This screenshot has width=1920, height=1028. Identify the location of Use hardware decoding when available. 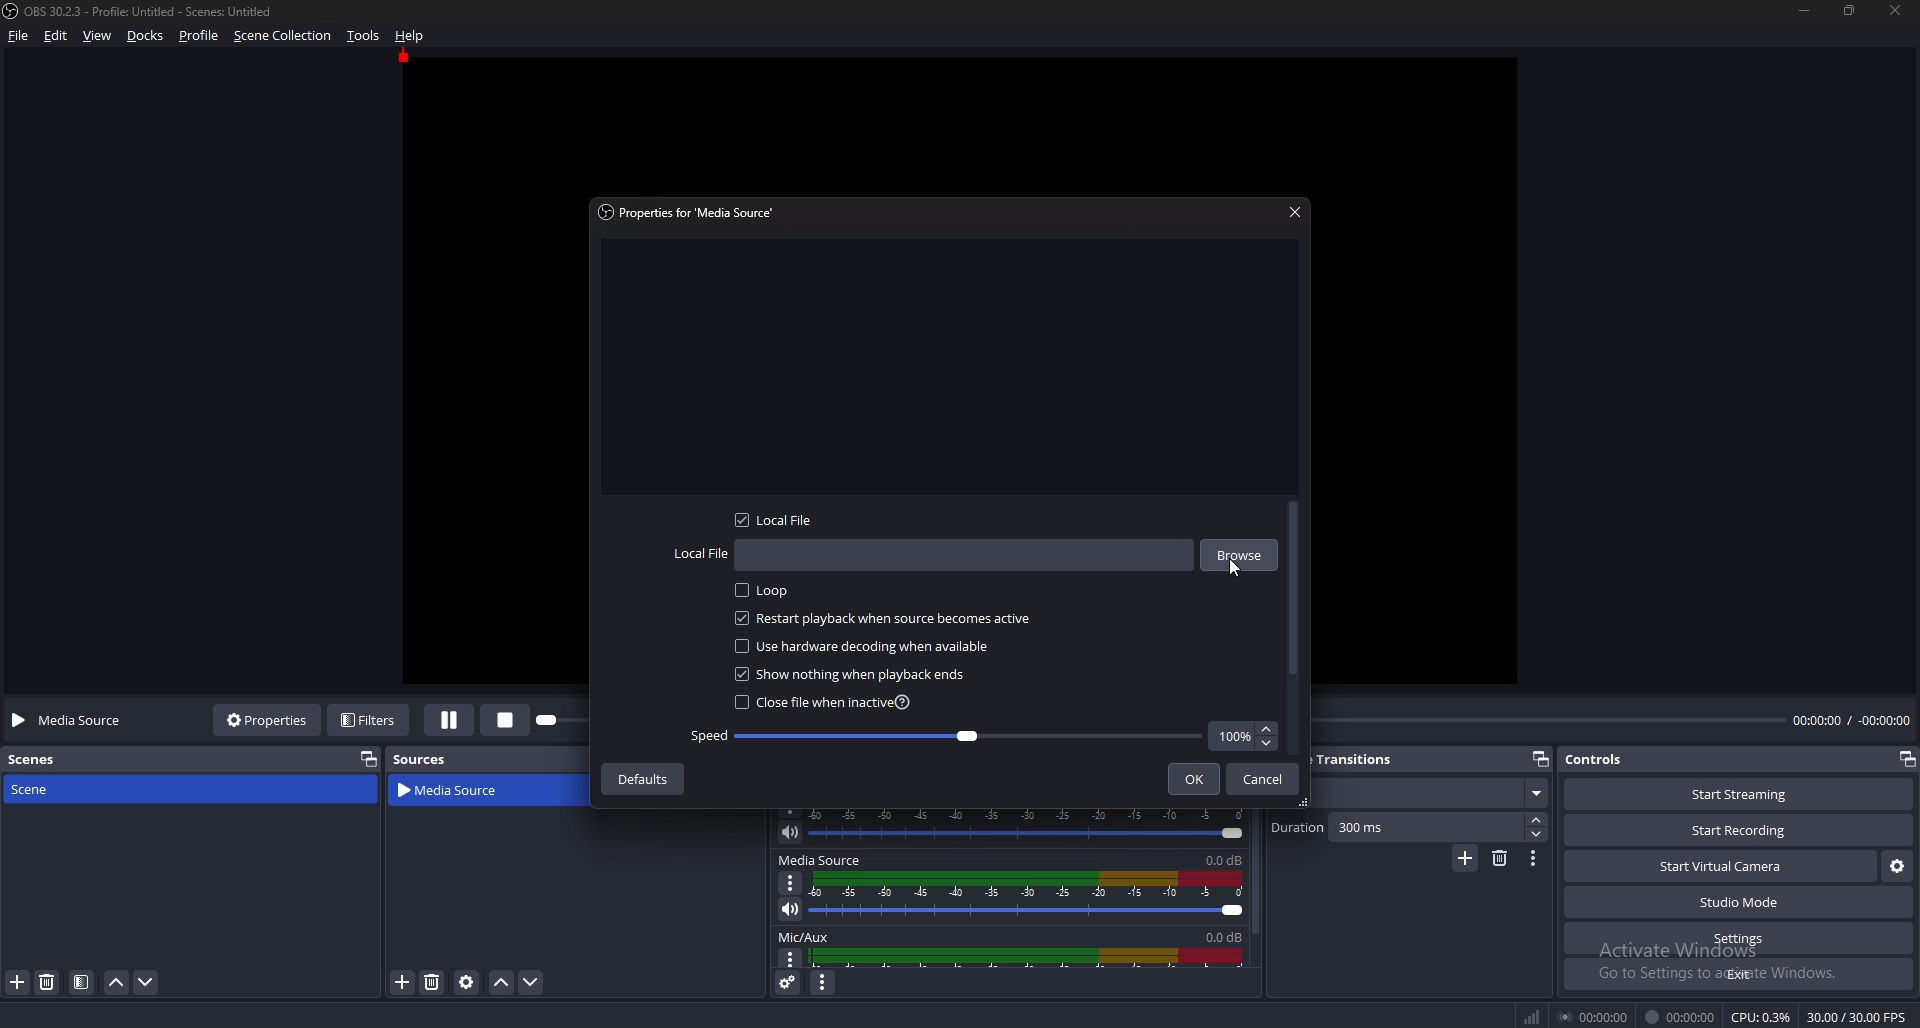
(868, 645).